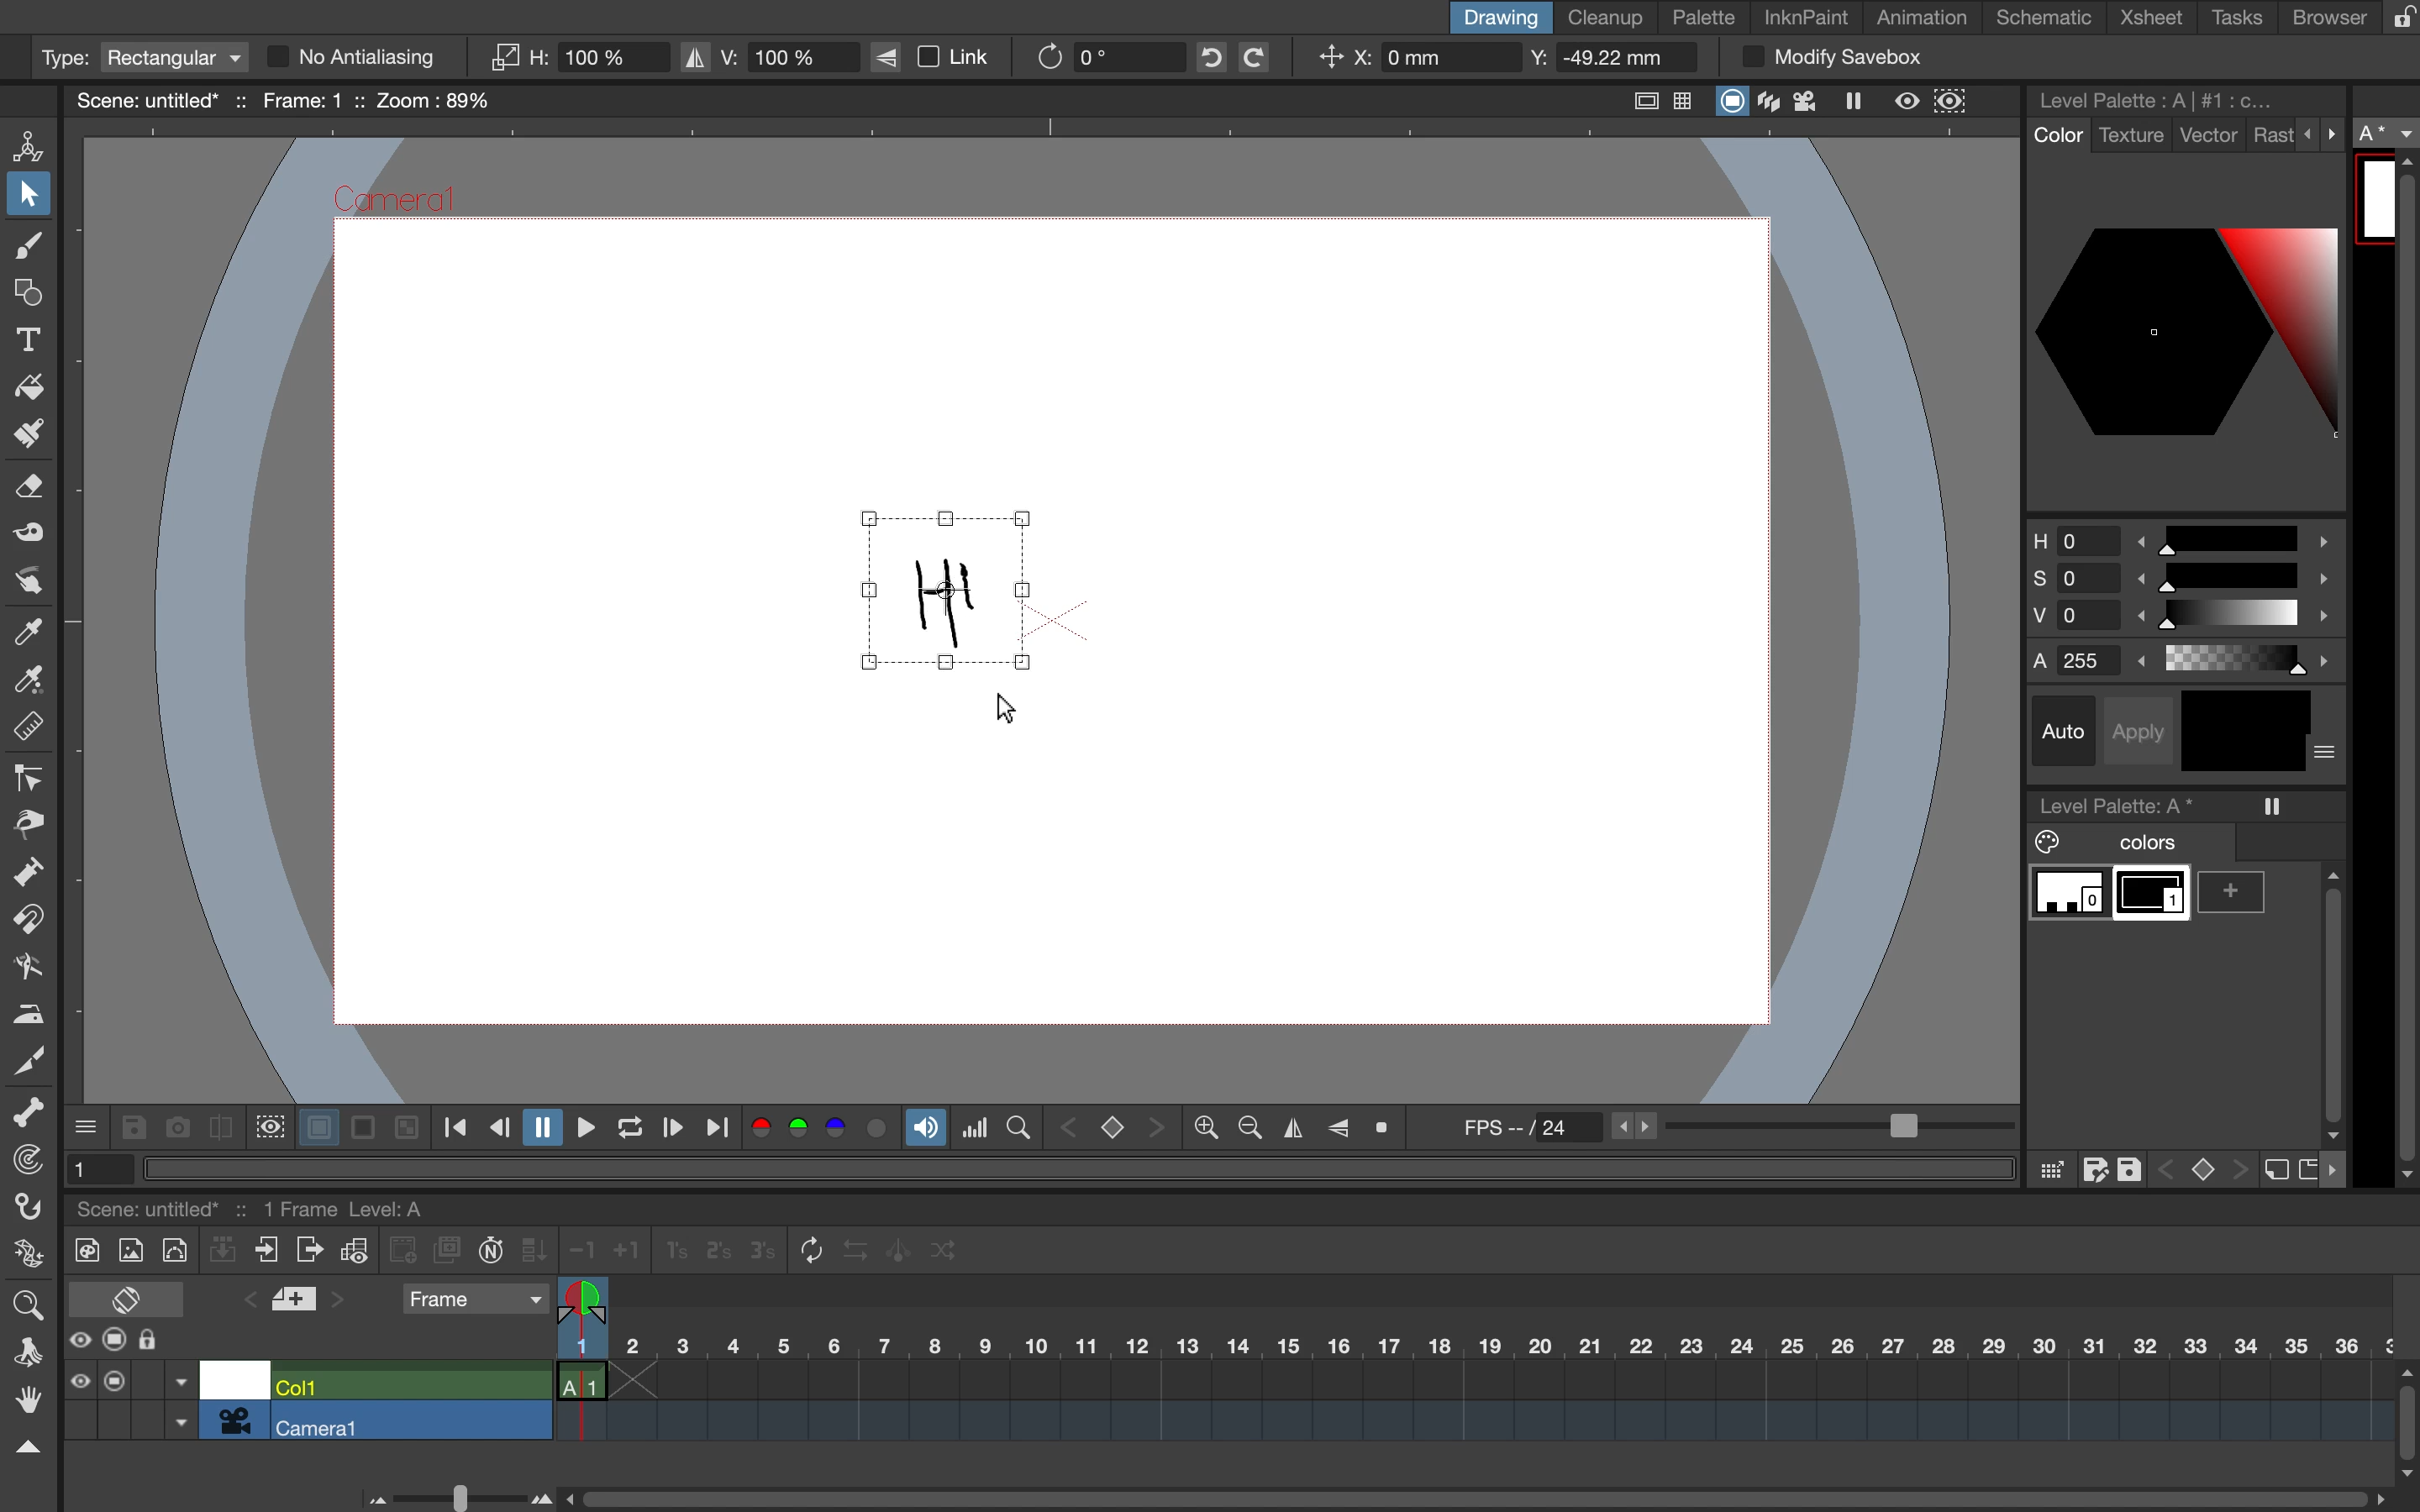  Describe the element at coordinates (1093, 56) in the screenshot. I see `rotate` at that location.